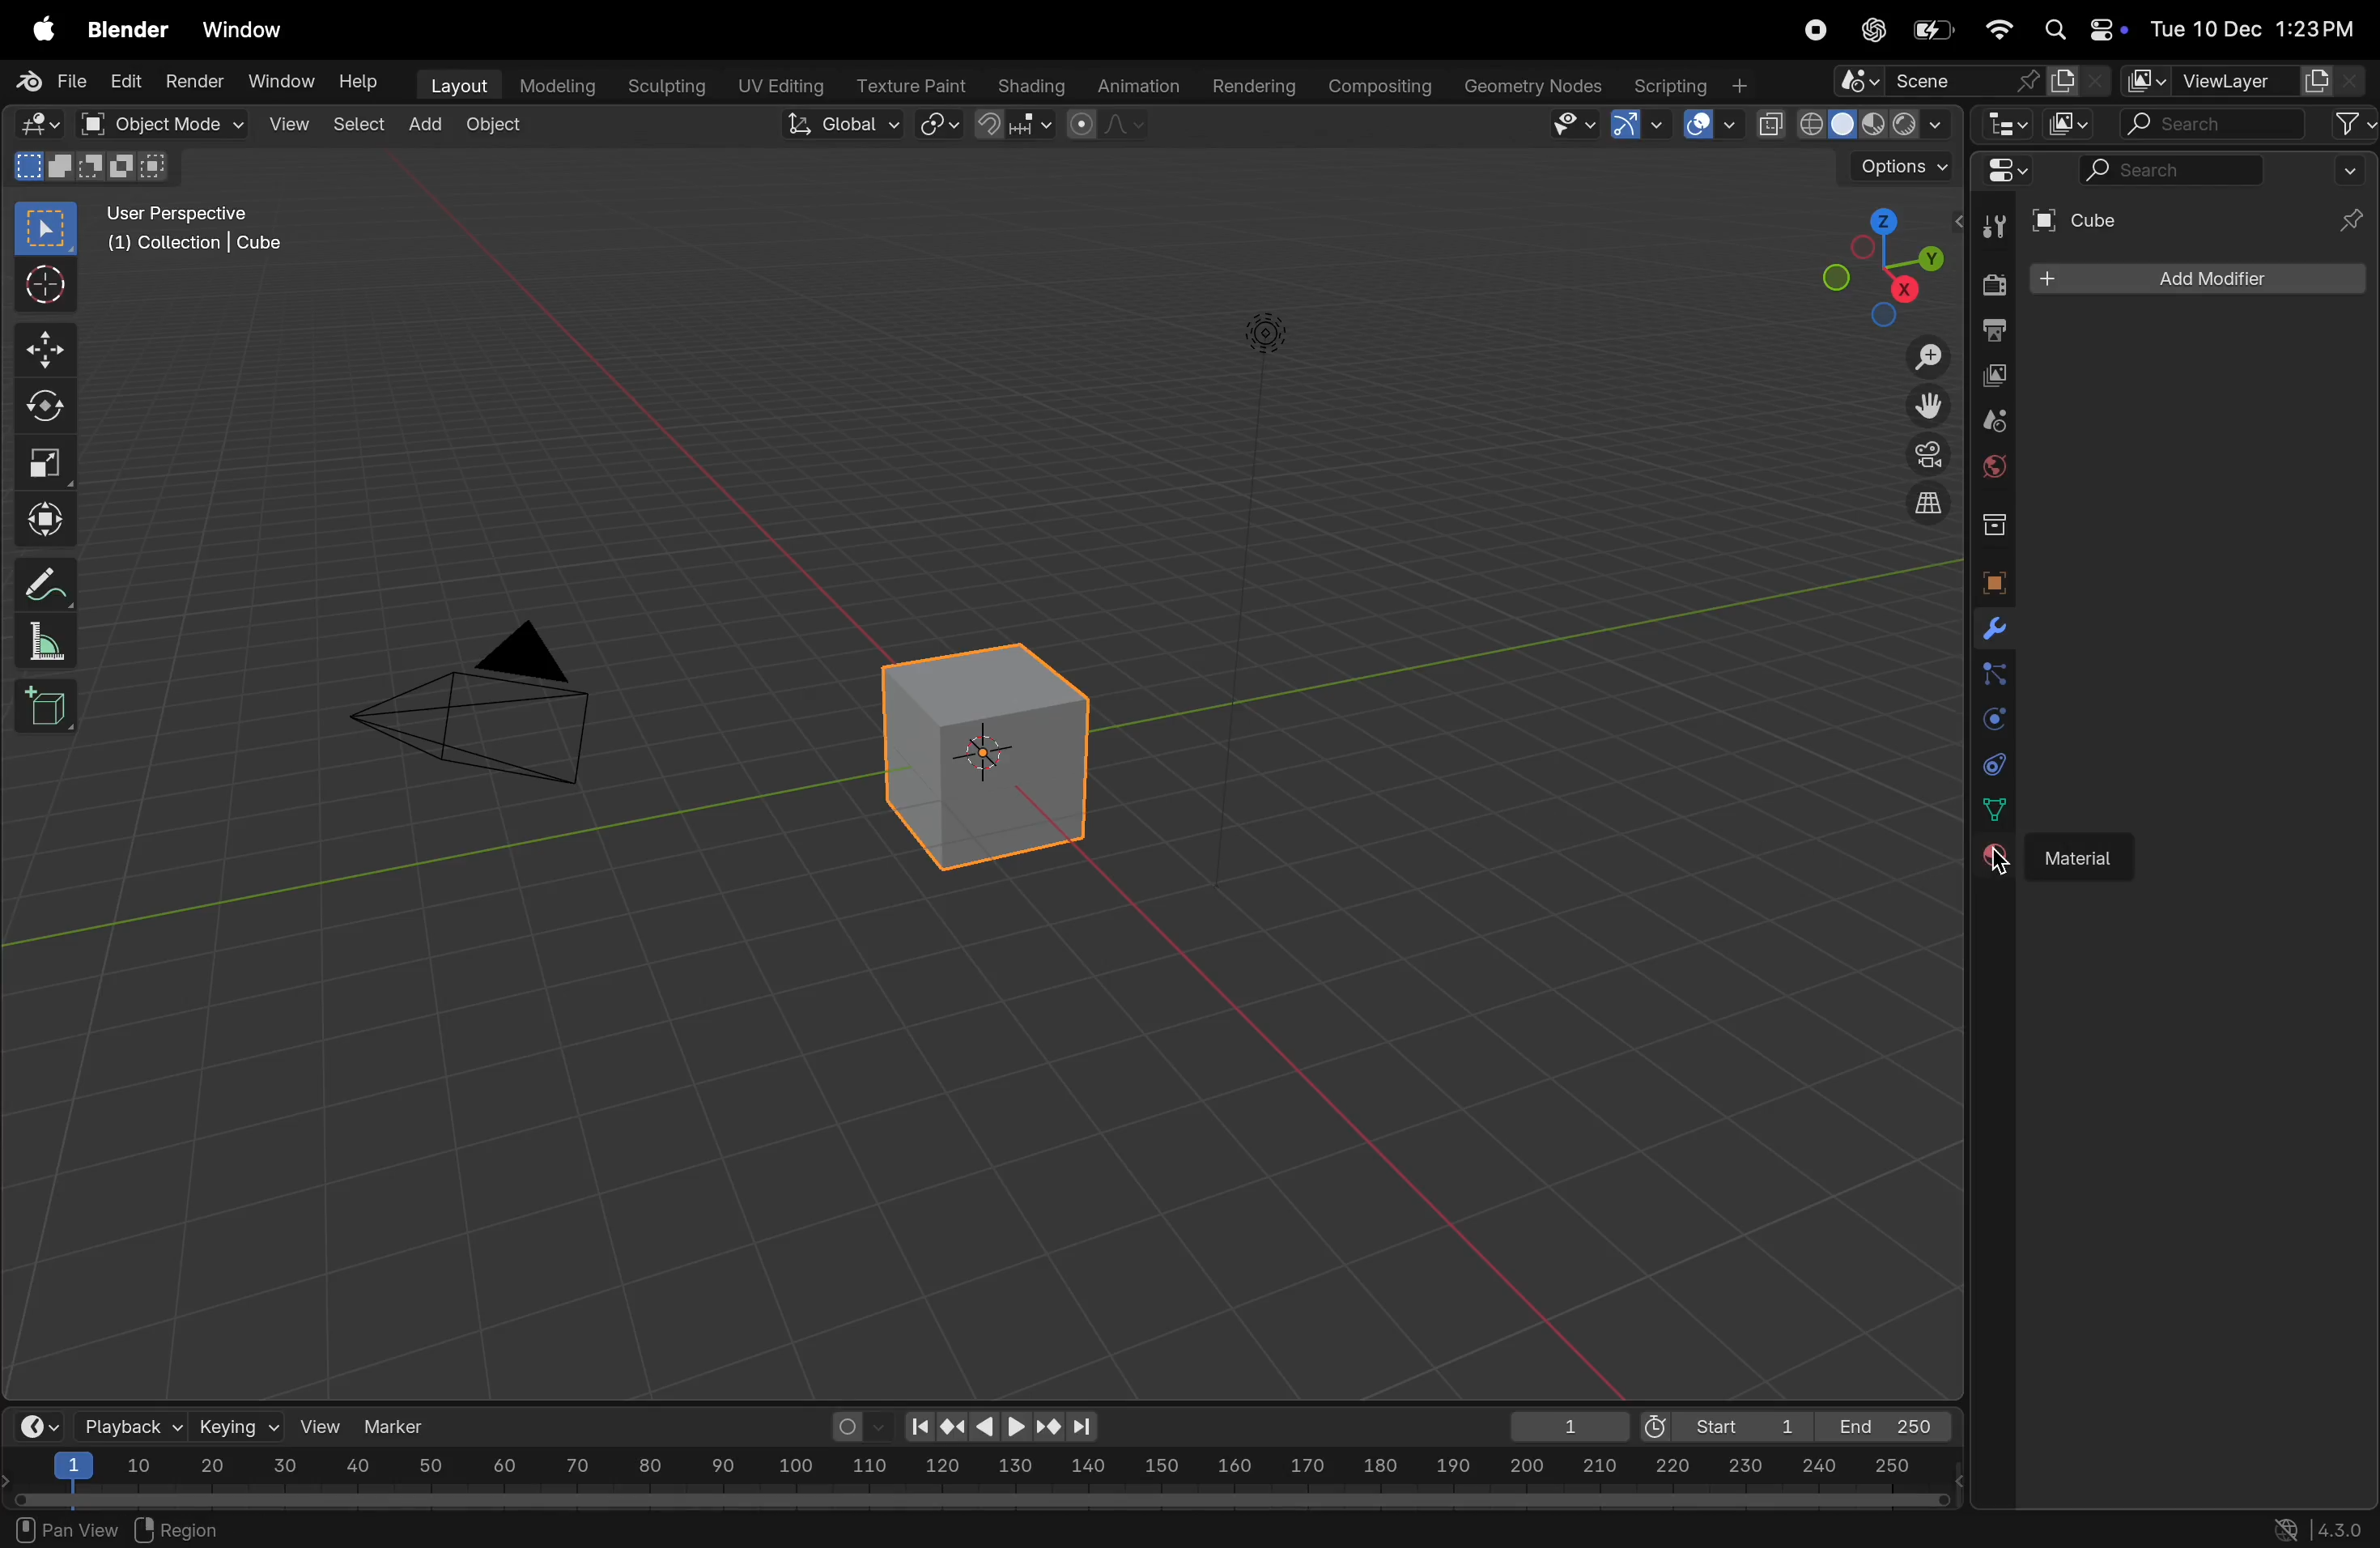 This screenshot has height=1548, width=2380. Describe the element at coordinates (42, 287) in the screenshot. I see `cursor` at that location.